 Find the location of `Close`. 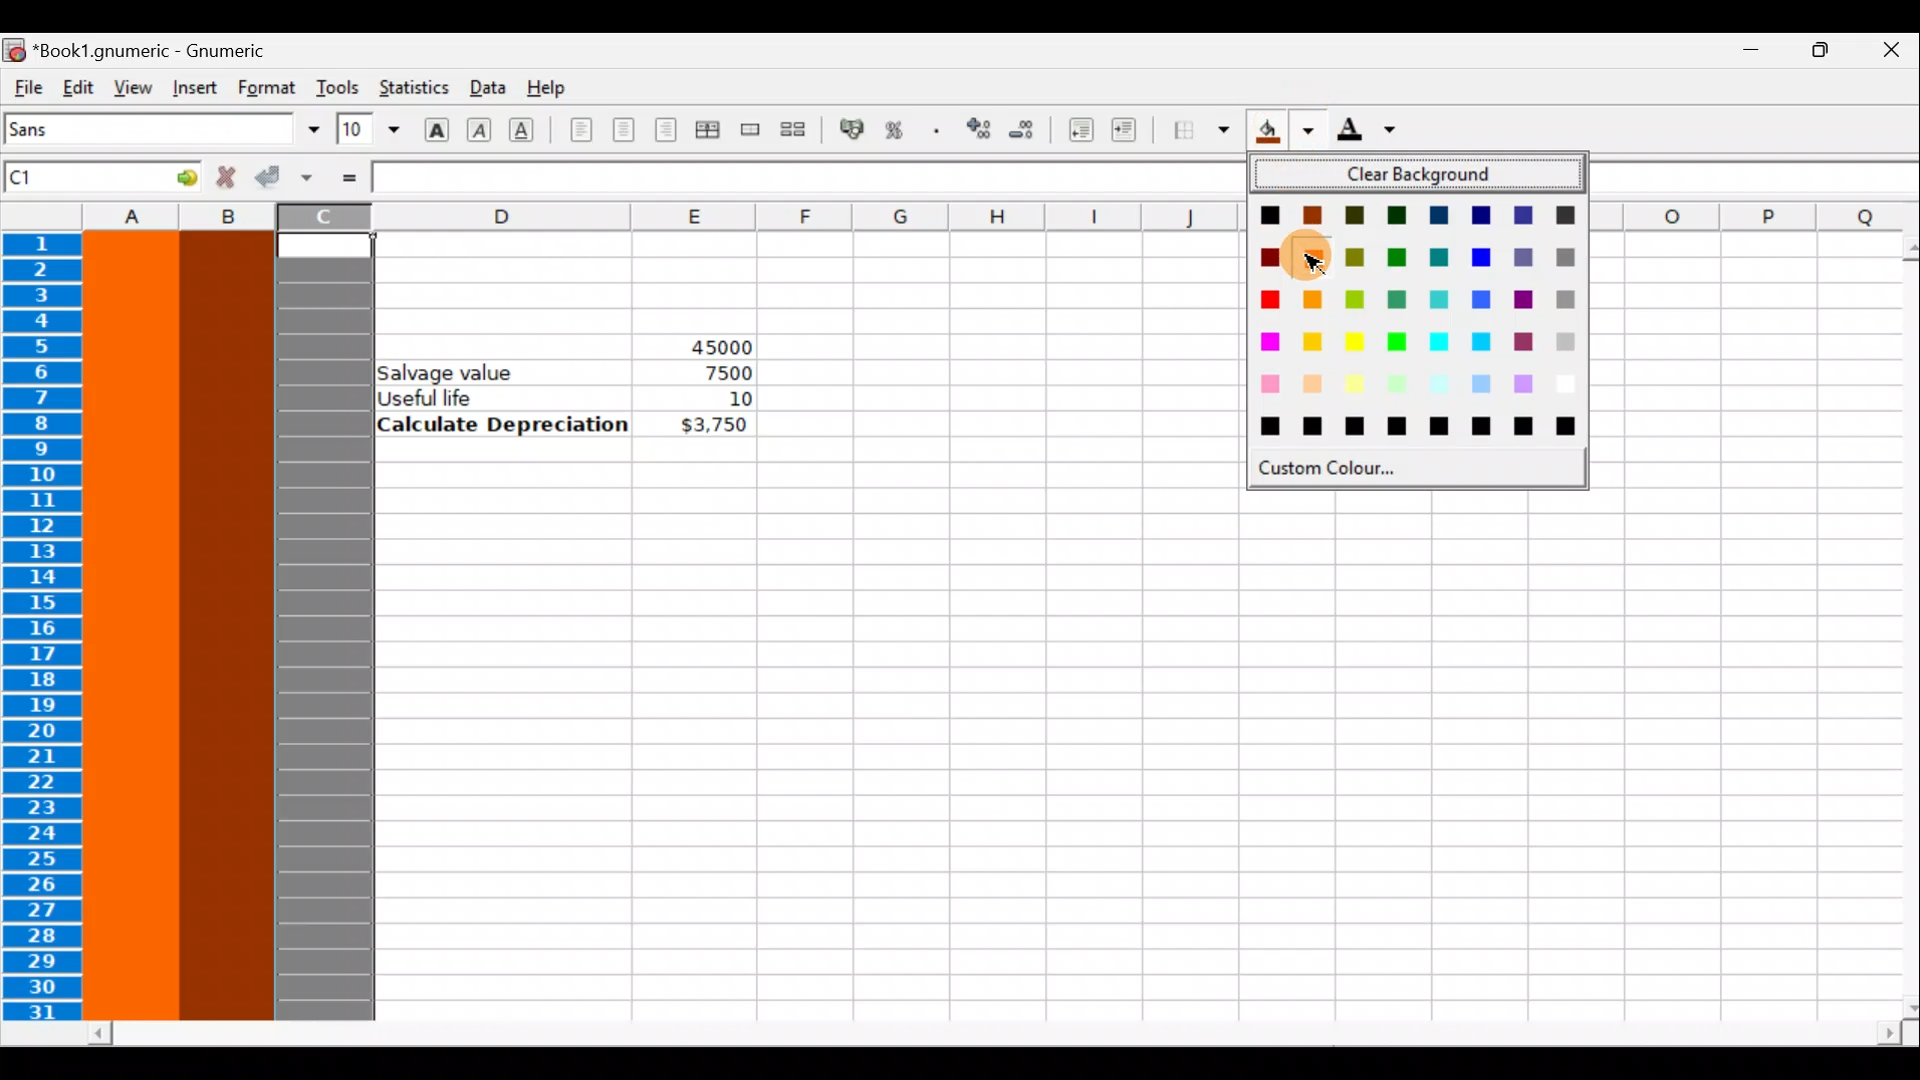

Close is located at coordinates (1890, 53).